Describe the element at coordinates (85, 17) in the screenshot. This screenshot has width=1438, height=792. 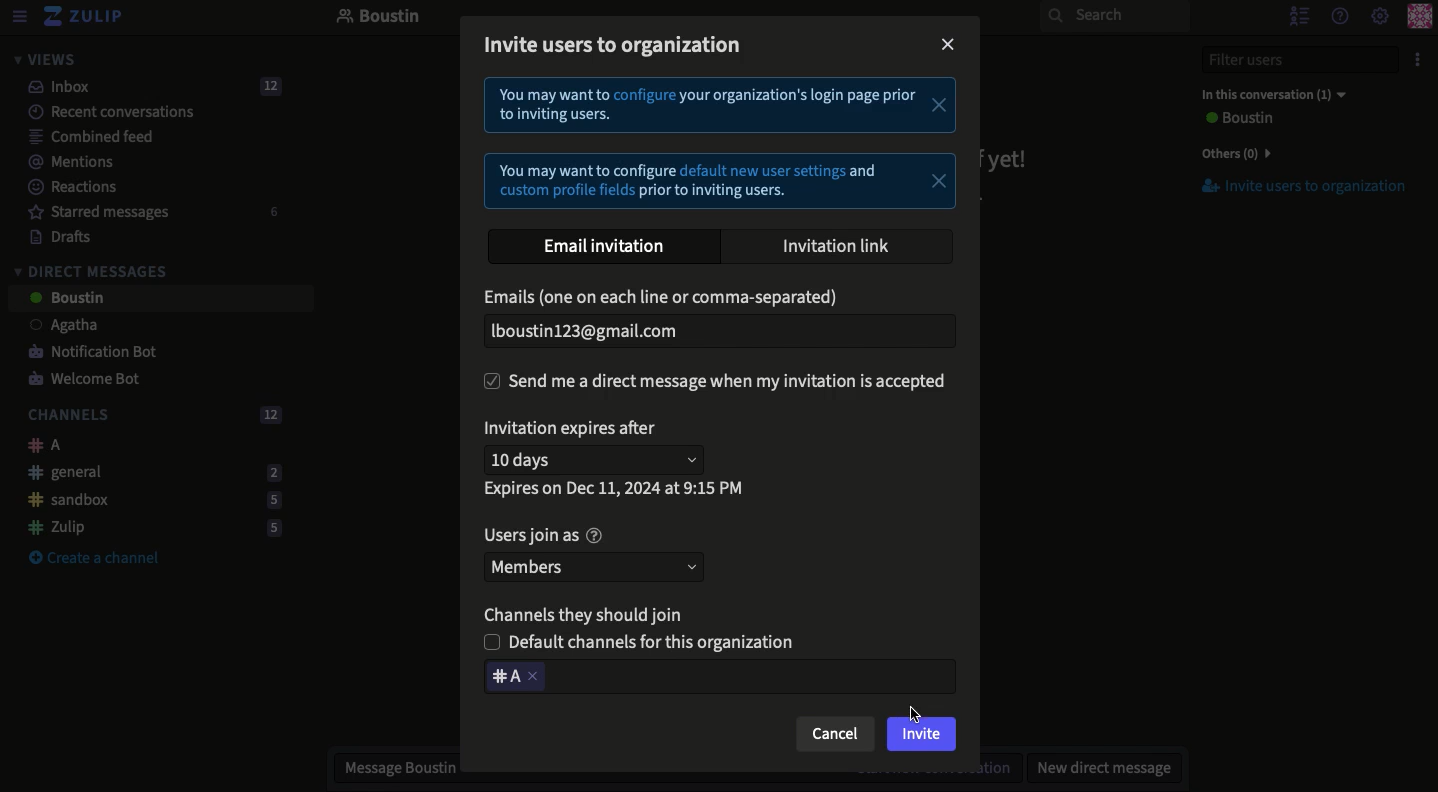
I see `Zulip` at that location.